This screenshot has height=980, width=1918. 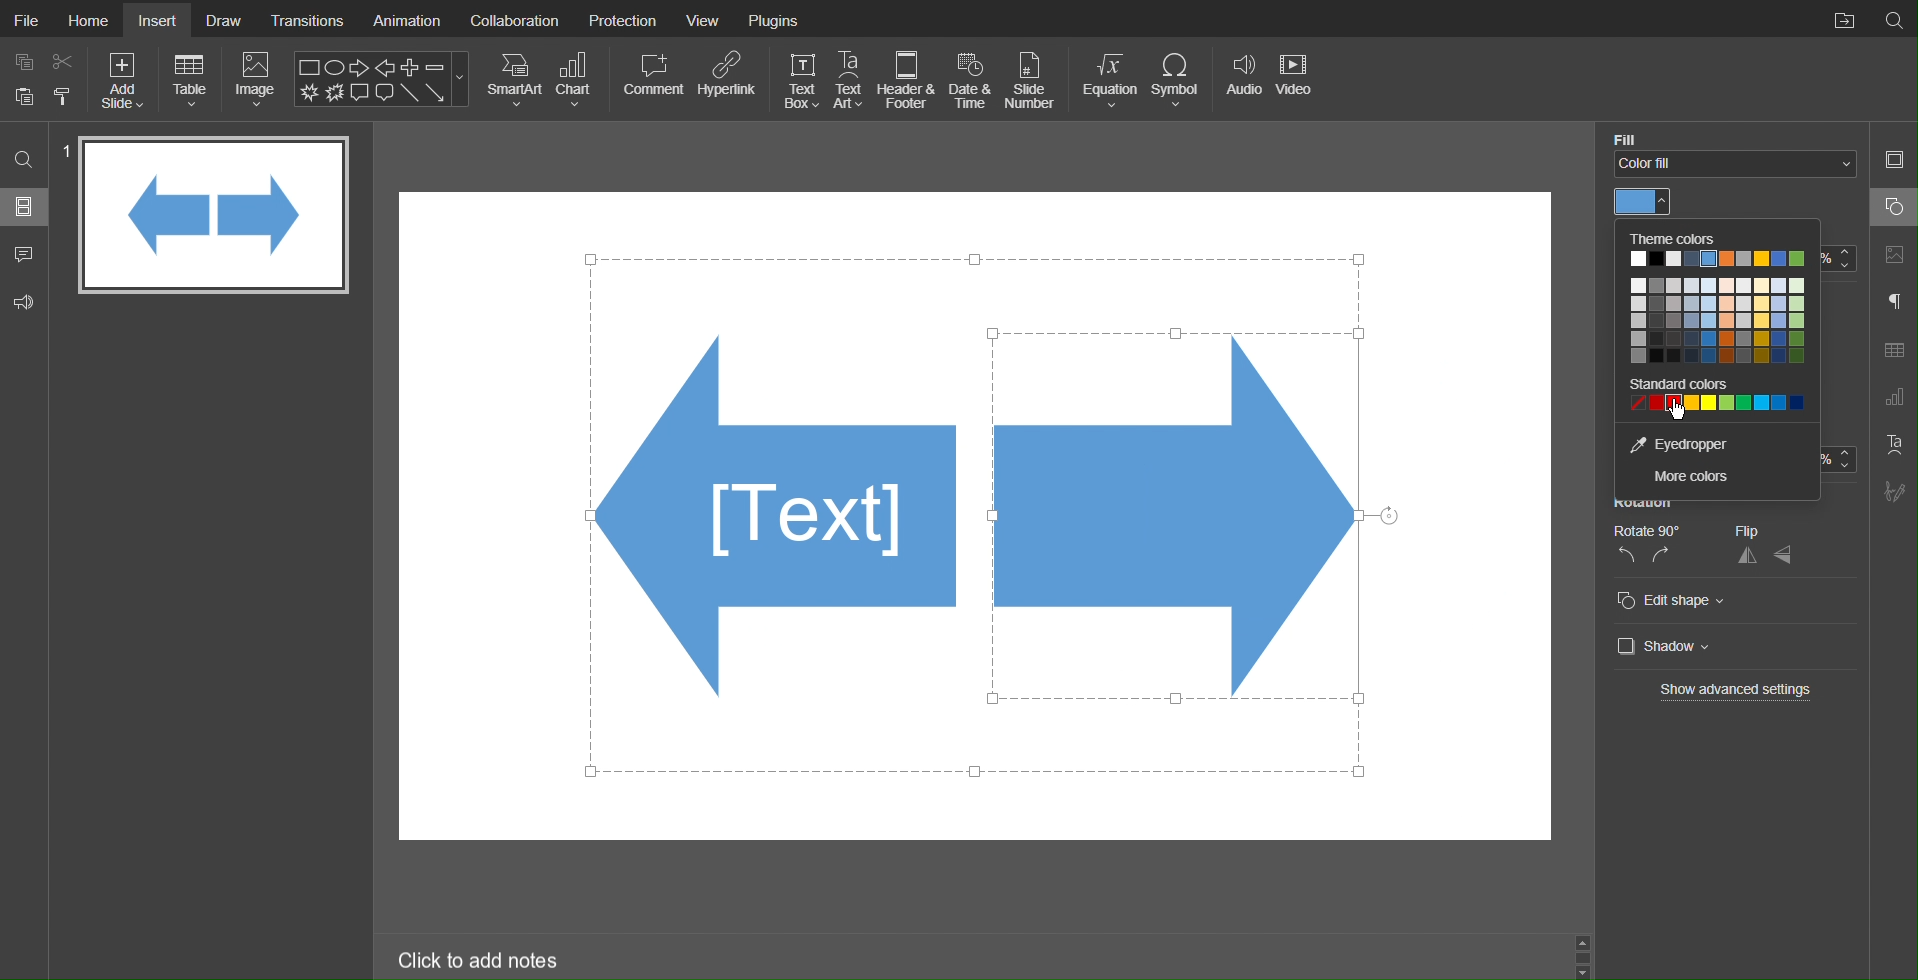 What do you see at coordinates (1679, 409) in the screenshot?
I see `cursor` at bounding box center [1679, 409].